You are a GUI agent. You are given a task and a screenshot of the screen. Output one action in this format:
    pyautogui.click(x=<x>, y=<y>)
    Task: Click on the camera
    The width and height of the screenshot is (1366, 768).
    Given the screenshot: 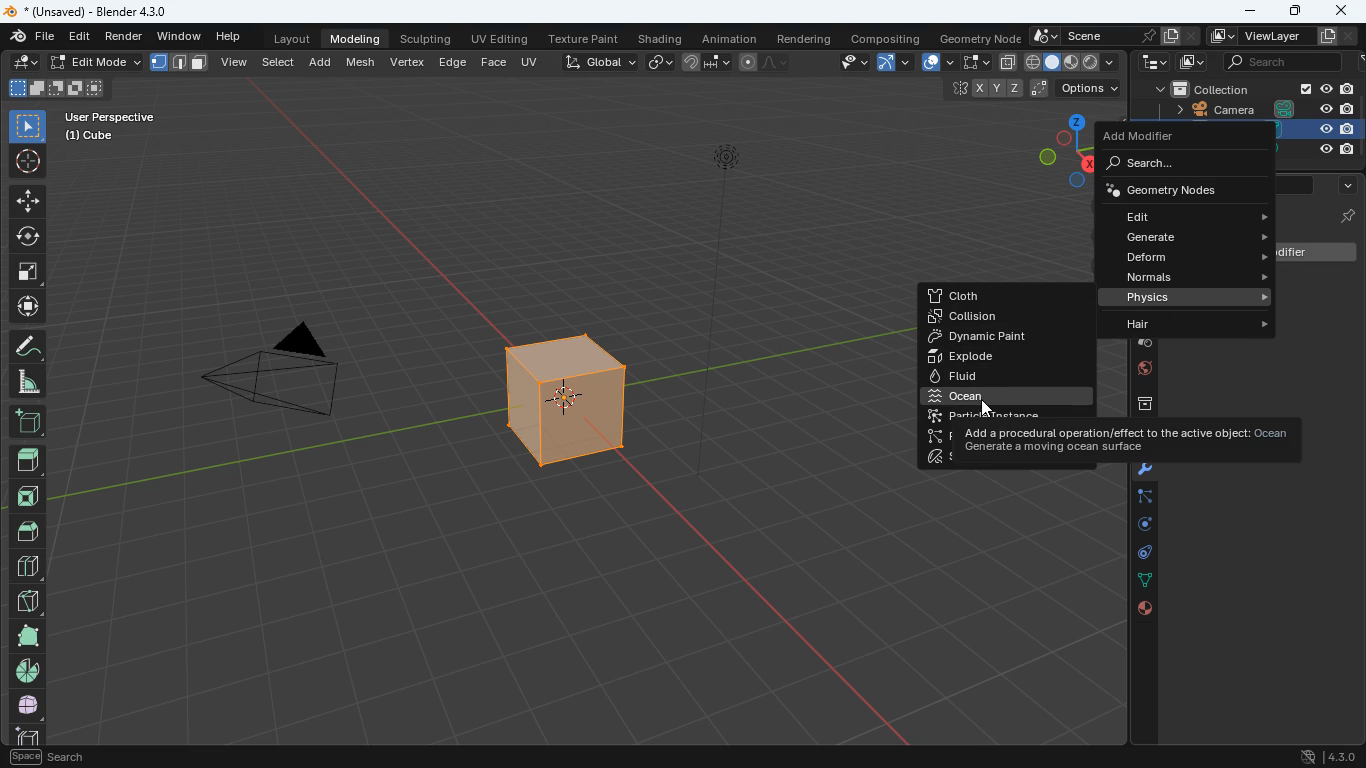 What is the action you would take?
    pyautogui.click(x=272, y=376)
    